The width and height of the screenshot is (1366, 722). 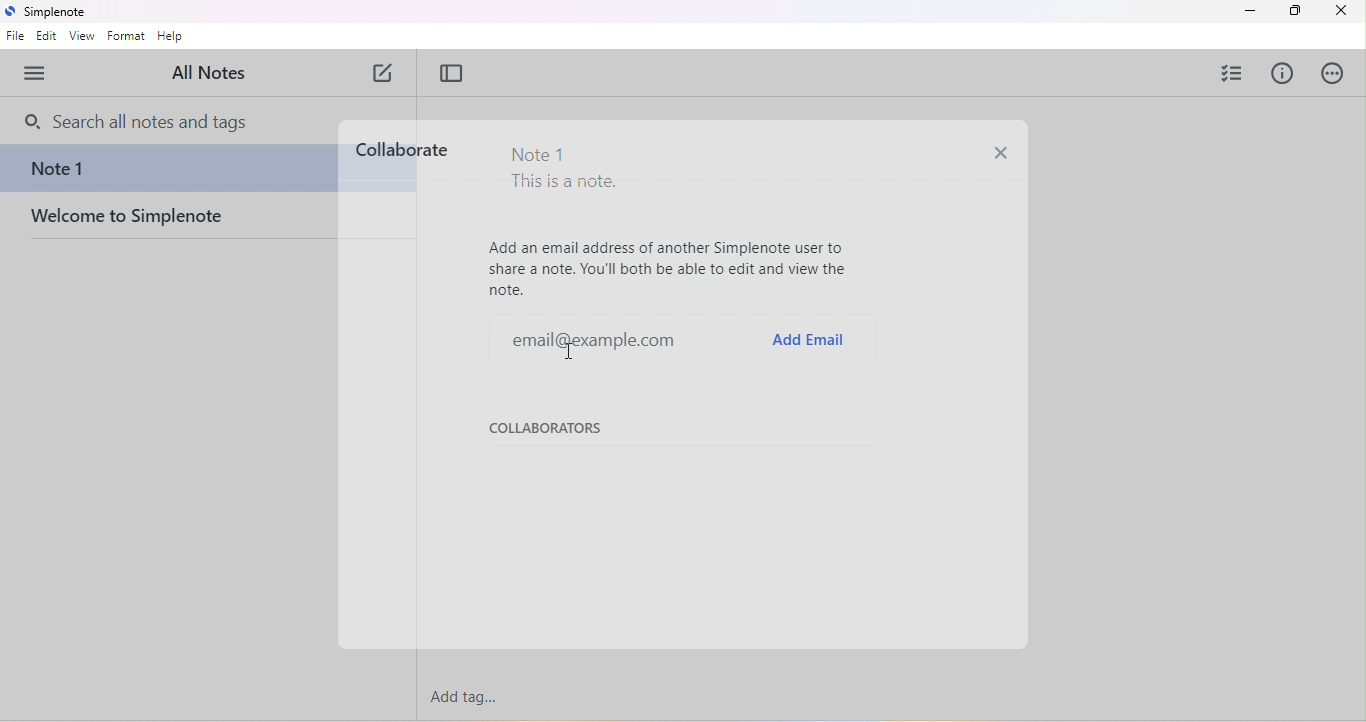 What do you see at coordinates (82, 37) in the screenshot?
I see `view` at bounding box center [82, 37].